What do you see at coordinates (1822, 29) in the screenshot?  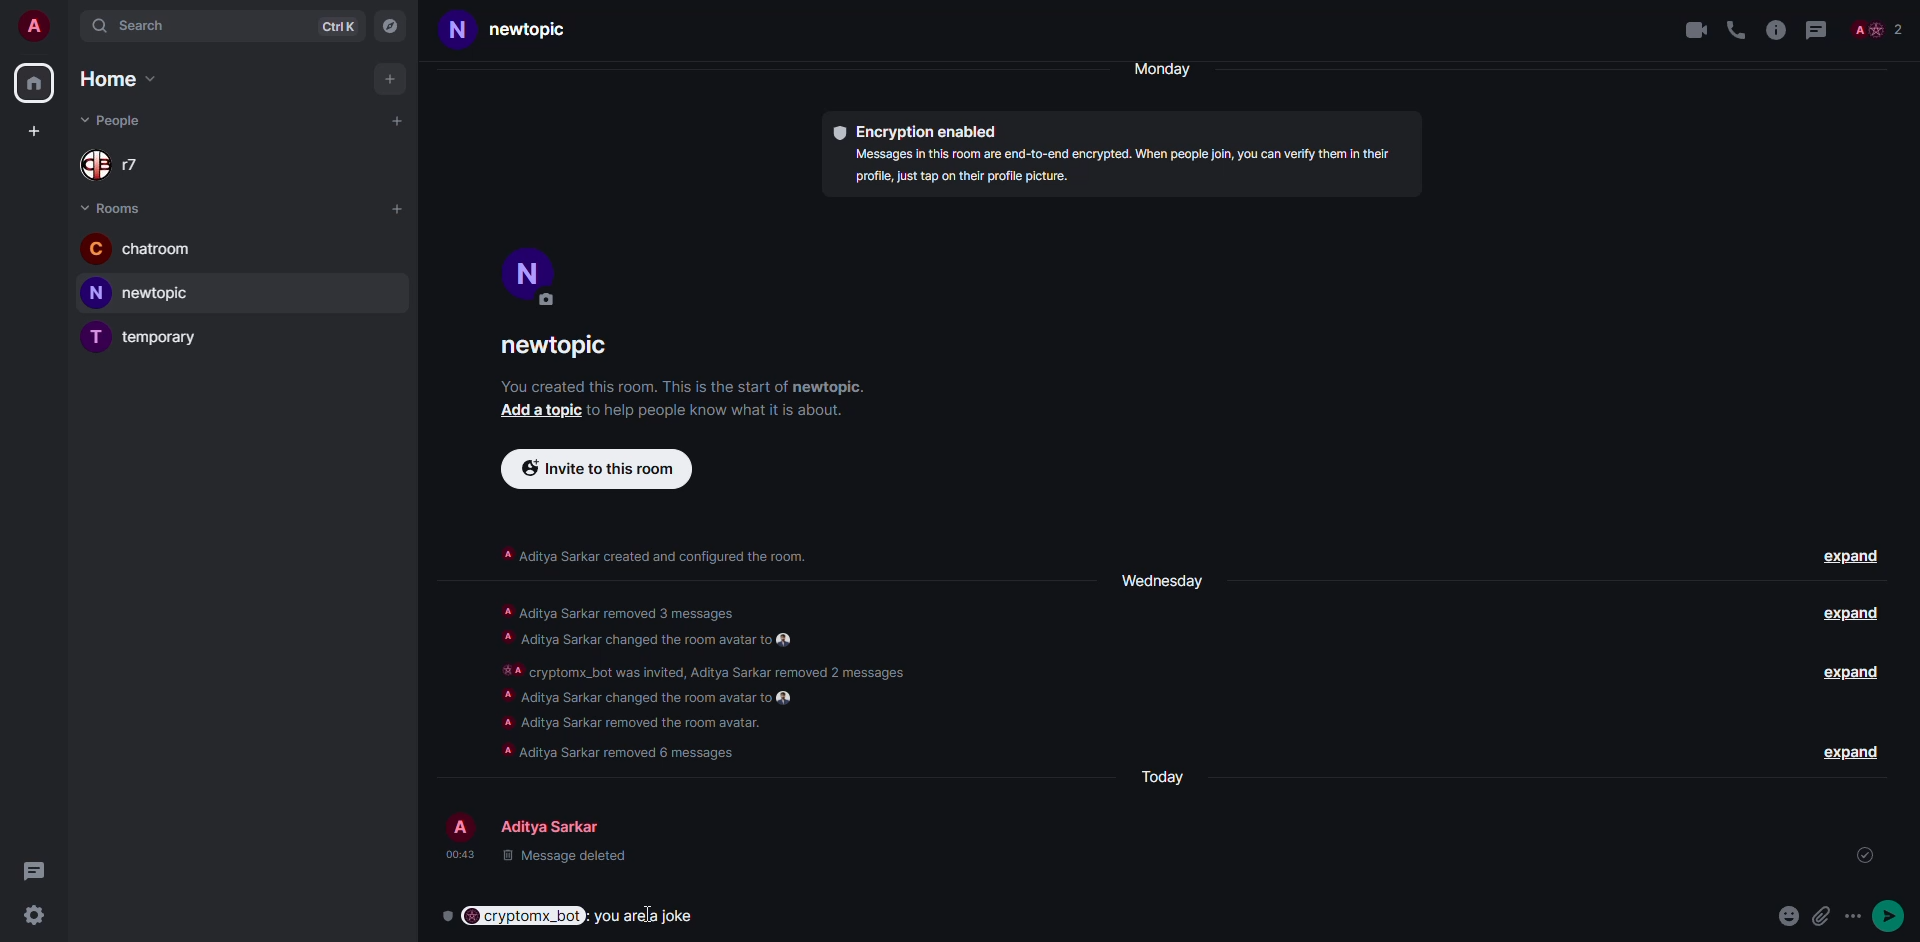 I see `threads` at bounding box center [1822, 29].